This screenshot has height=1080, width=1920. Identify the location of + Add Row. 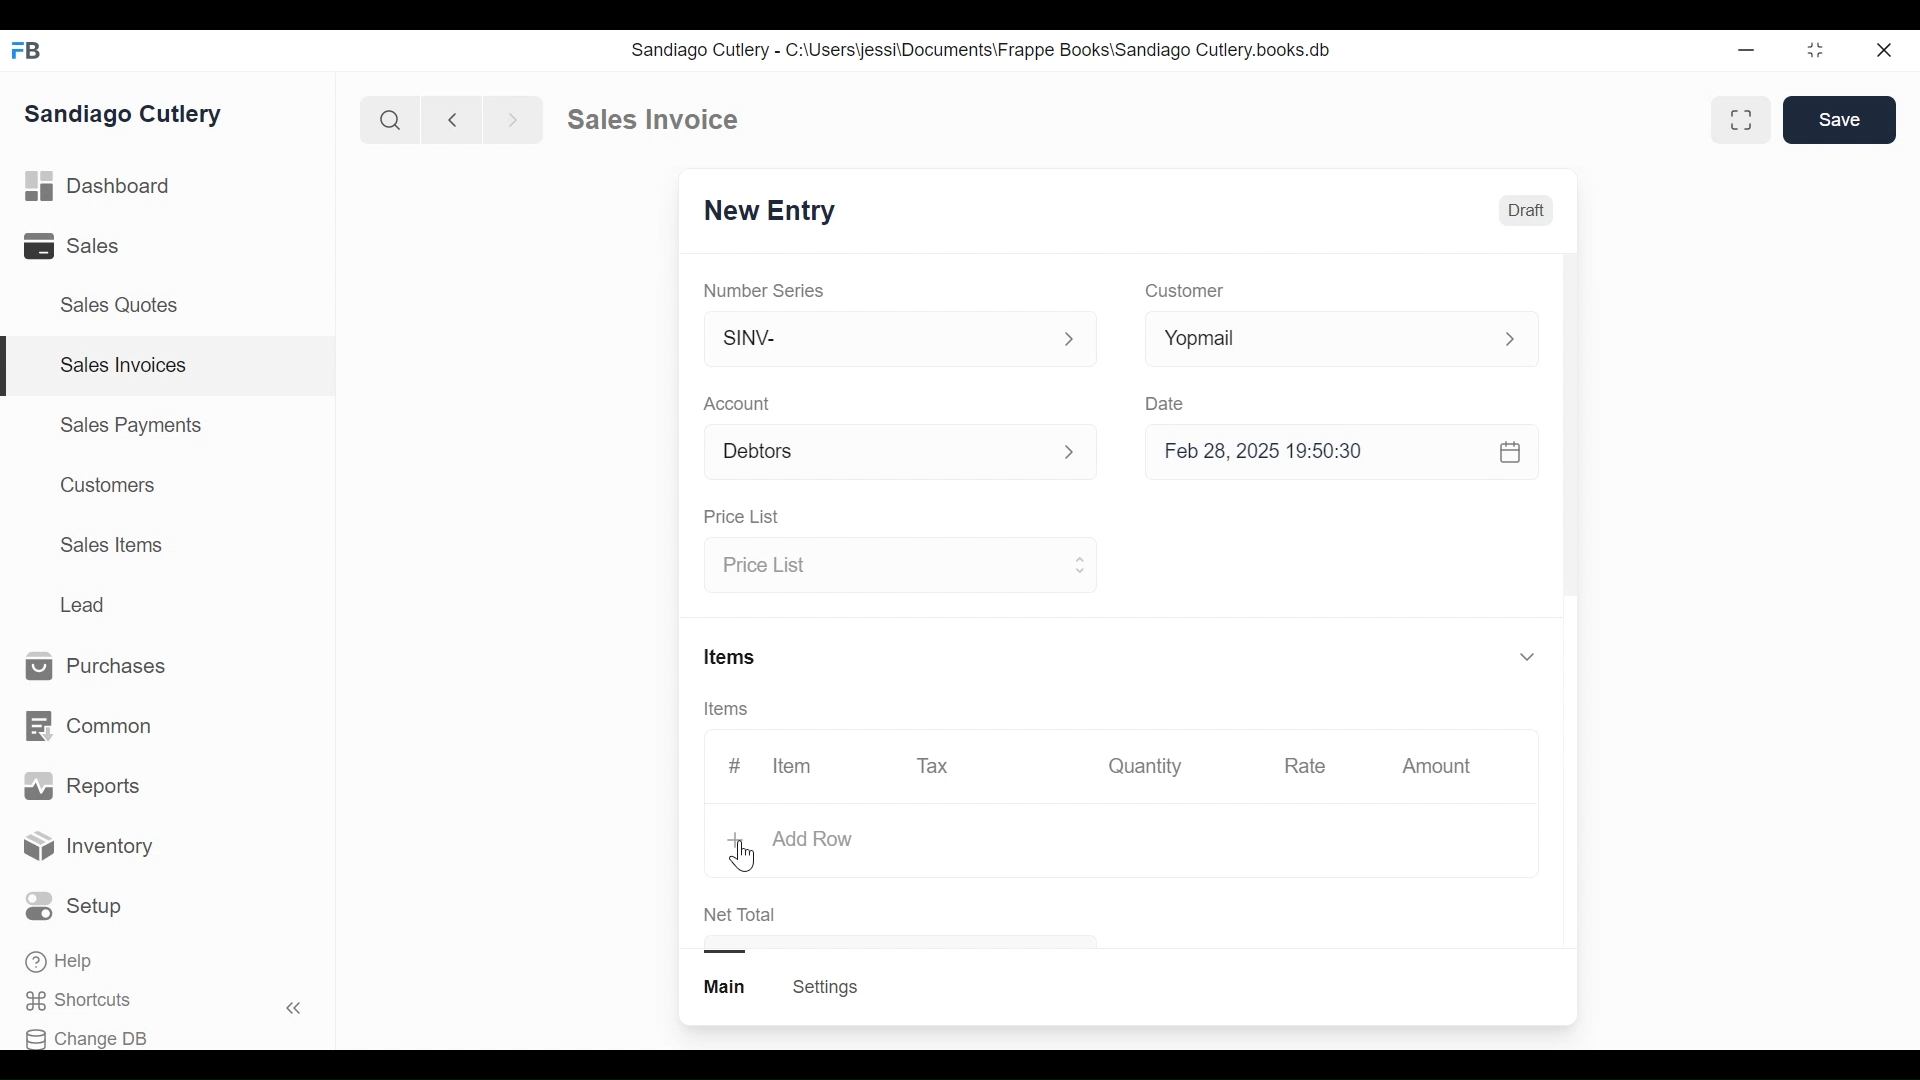
(788, 839).